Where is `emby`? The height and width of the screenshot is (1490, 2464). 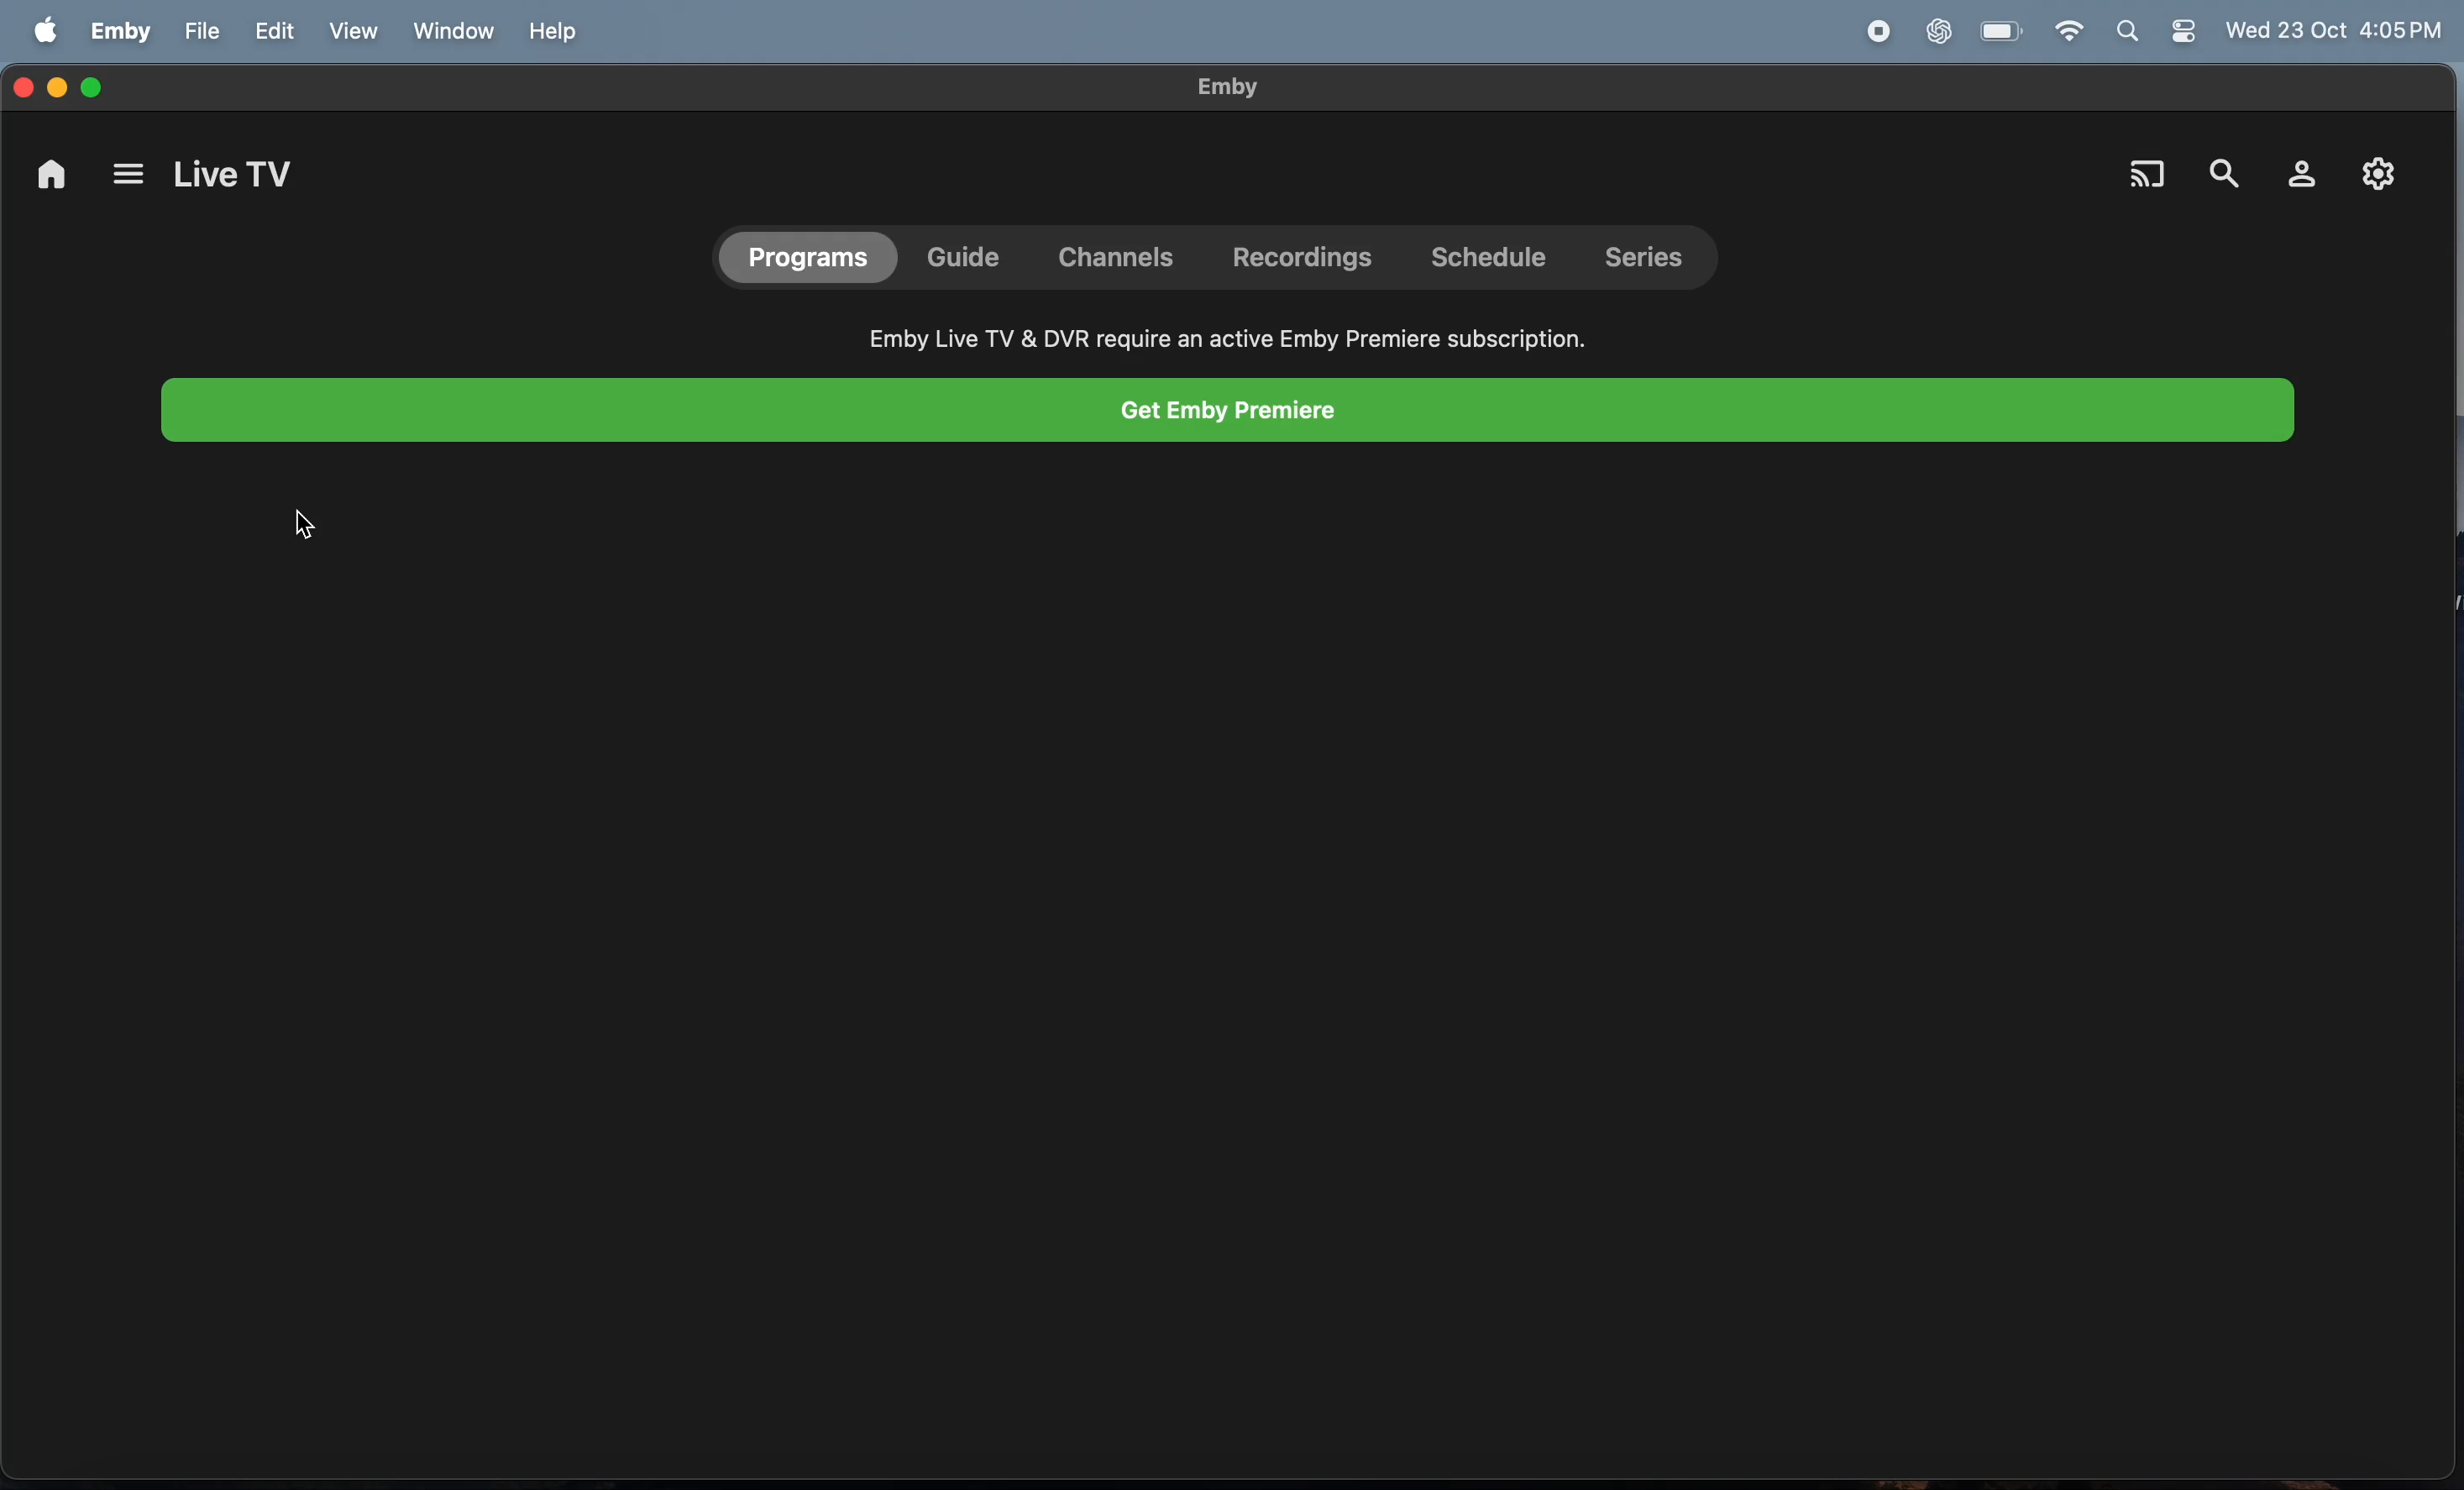
emby is located at coordinates (1211, 87).